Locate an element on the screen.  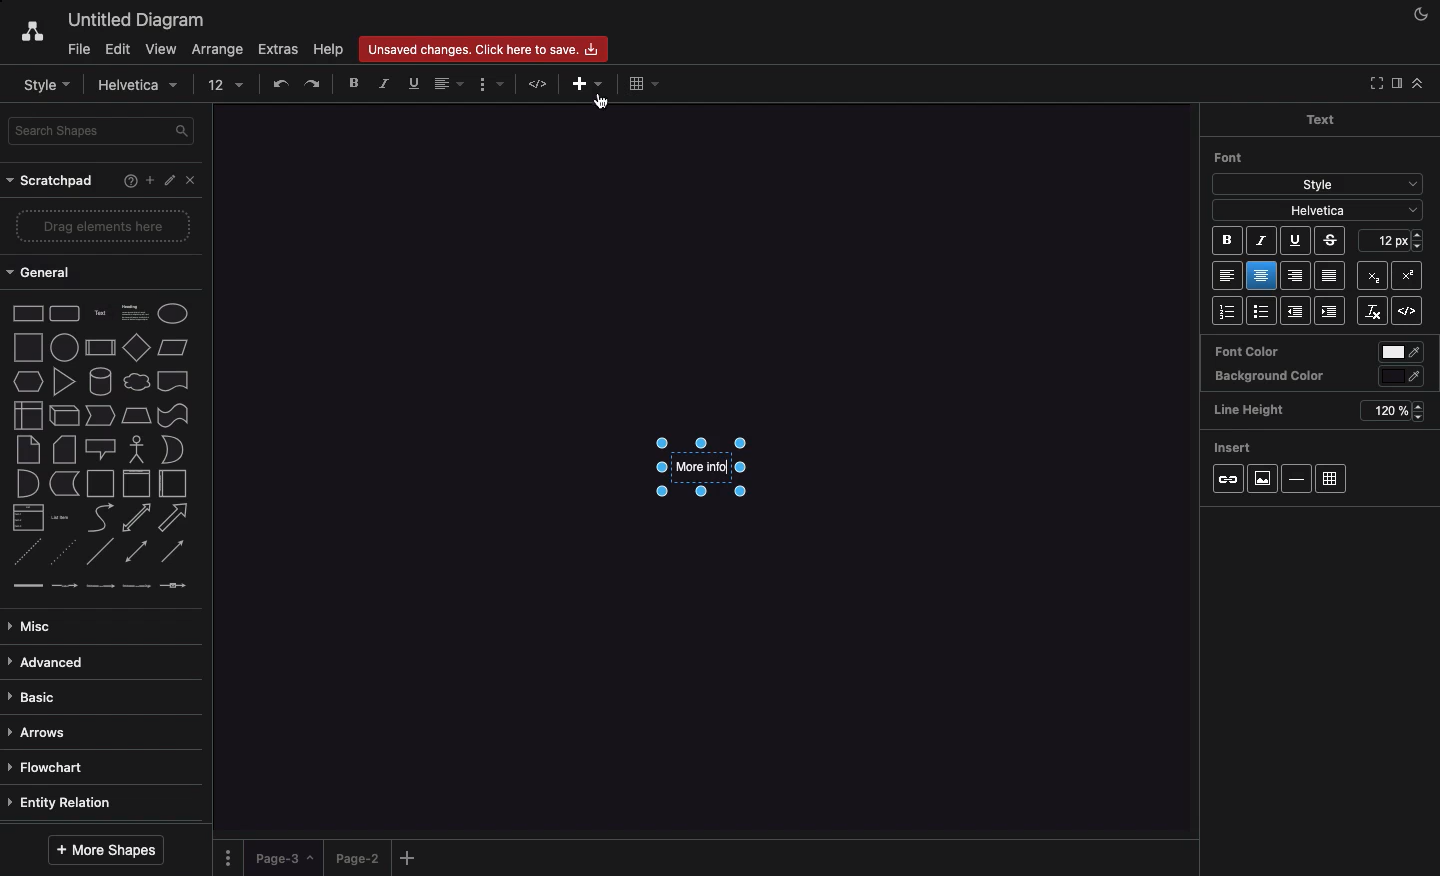
connector with 3 labels is located at coordinates (137, 586).